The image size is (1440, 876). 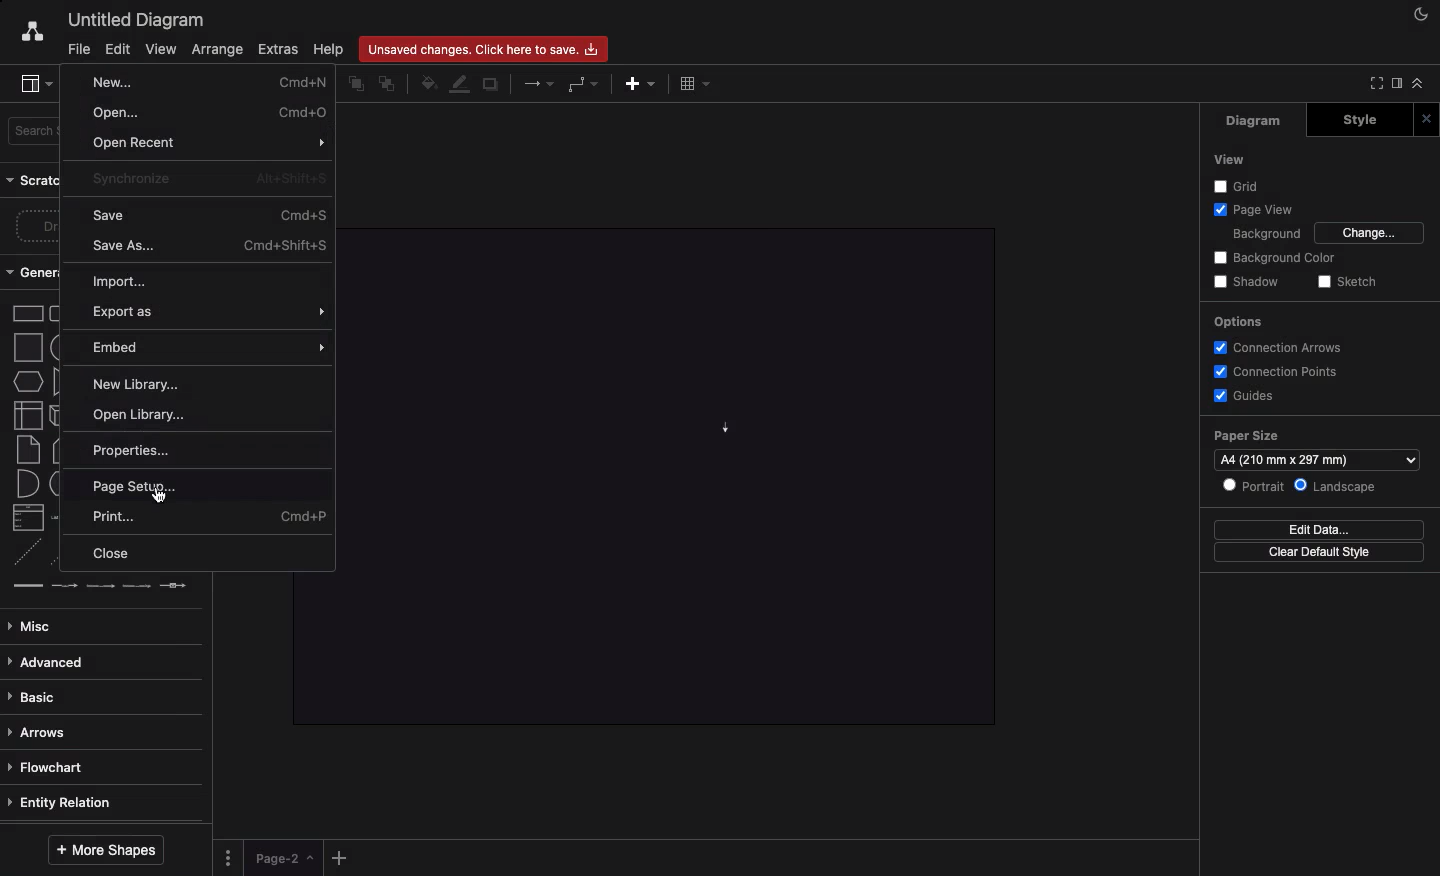 I want to click on Print, so click(x=211, y=517).